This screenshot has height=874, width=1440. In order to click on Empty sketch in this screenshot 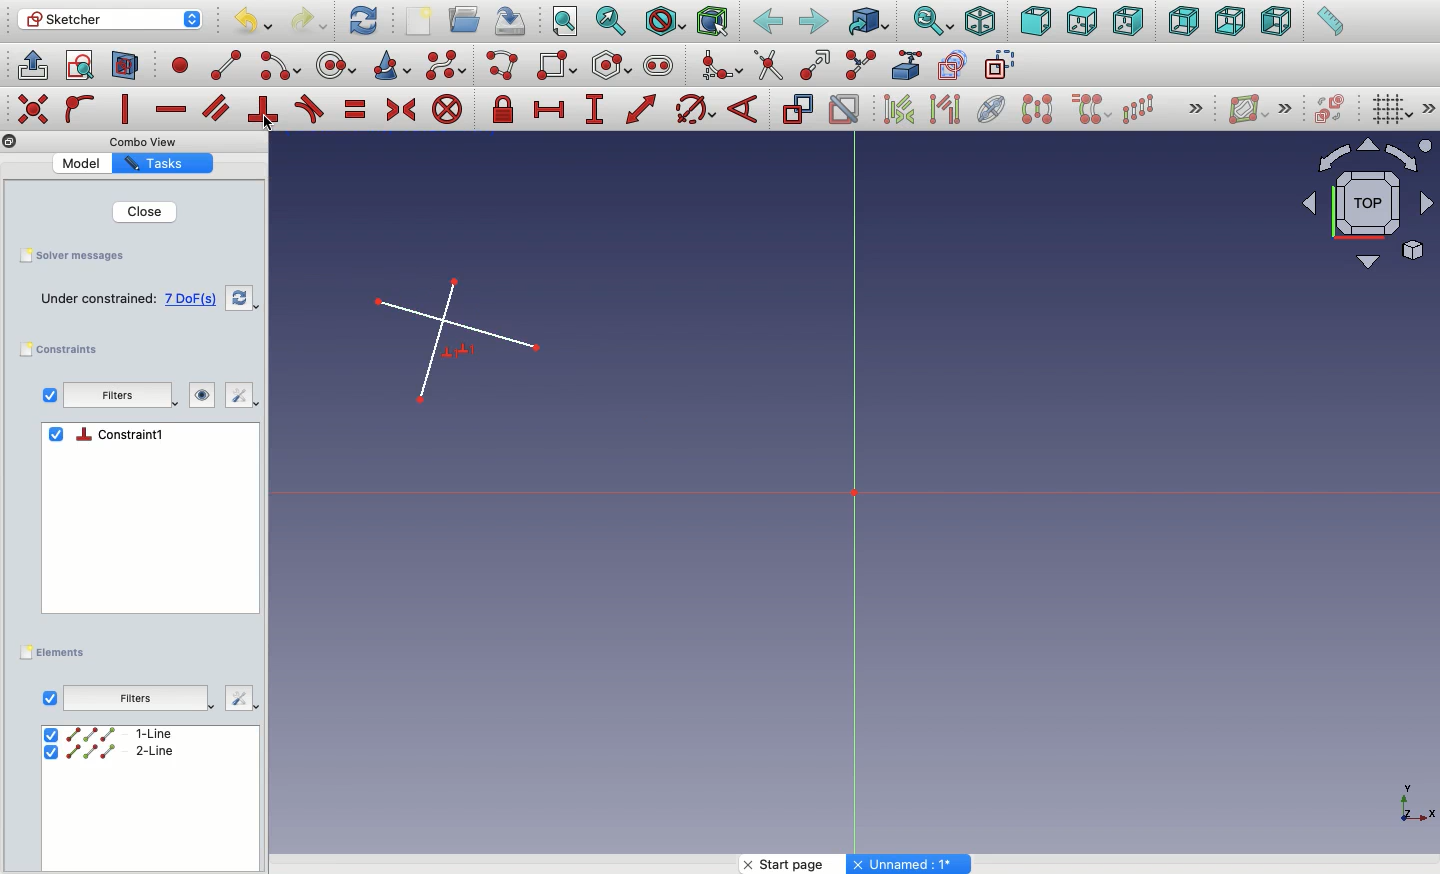, I will do `click(127, 298)`.